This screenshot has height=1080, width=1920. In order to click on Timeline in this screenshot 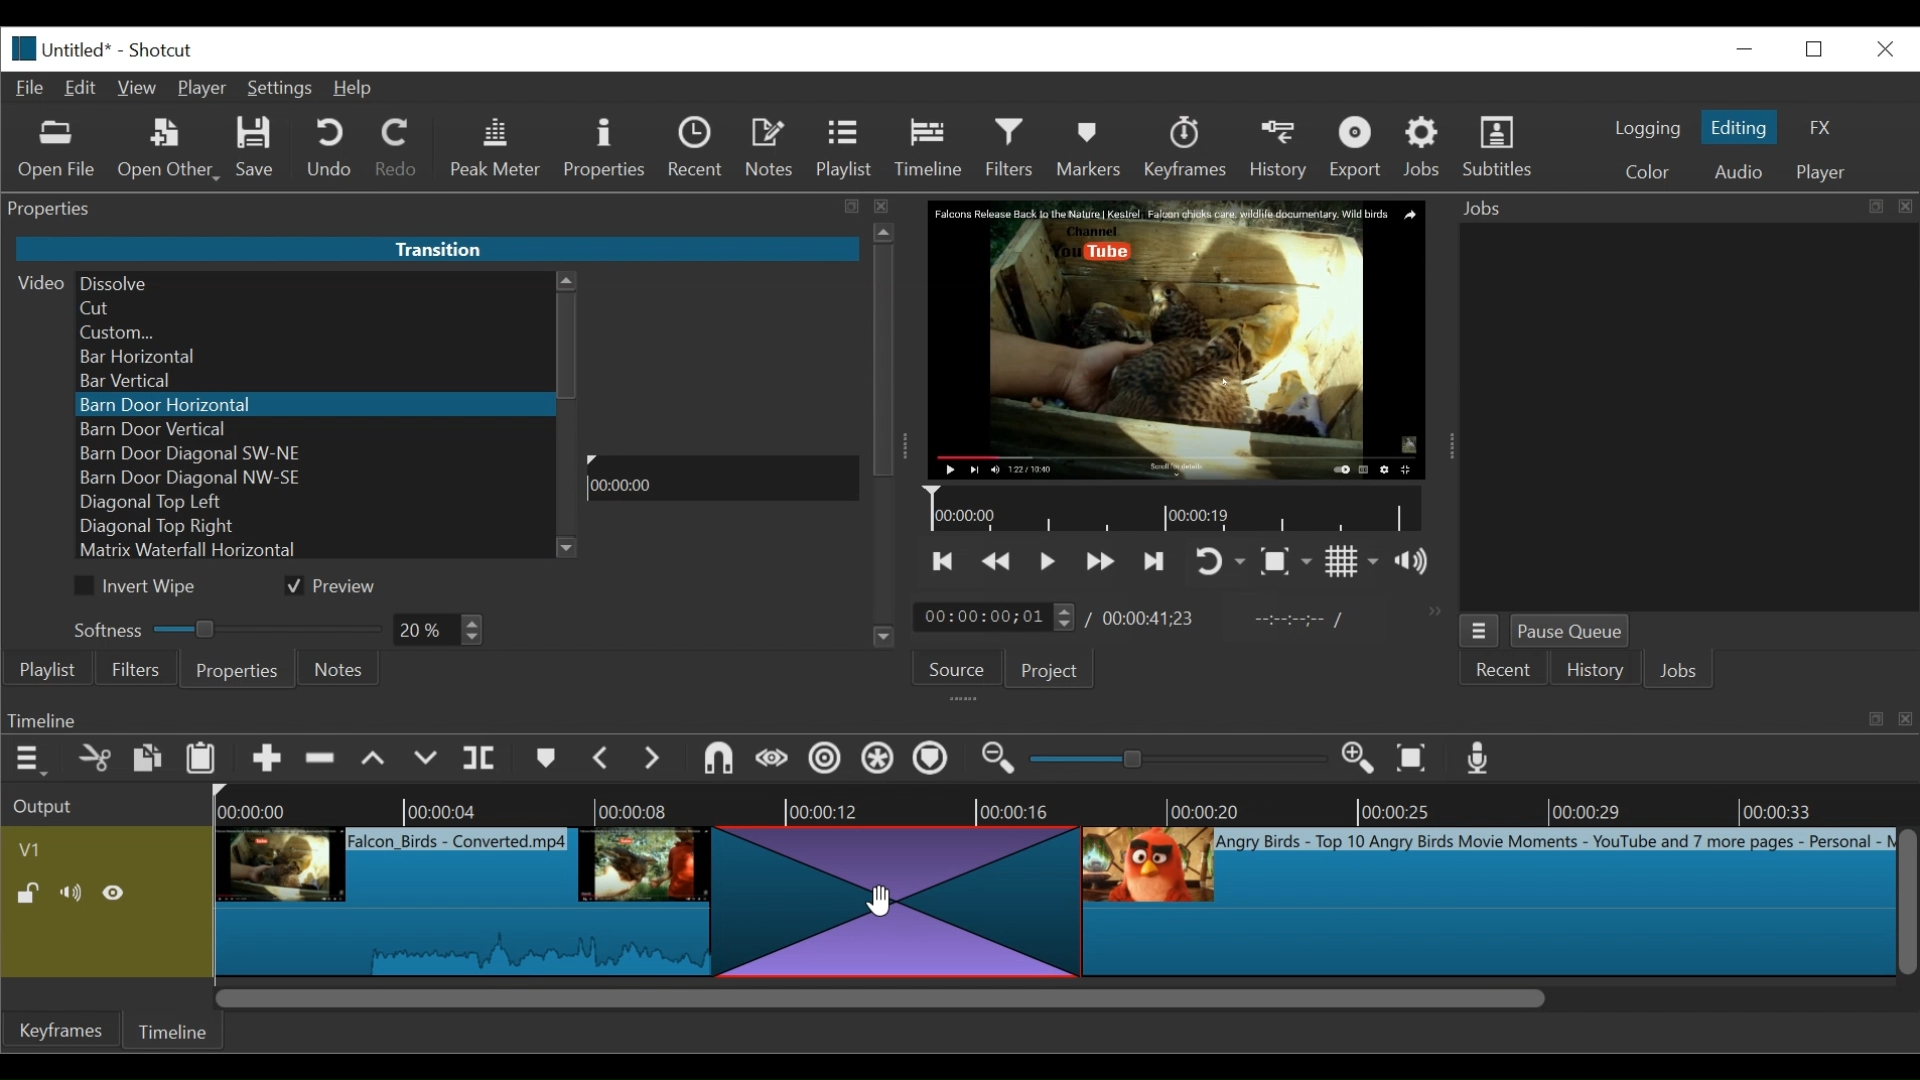, I will do `click(1177, 509)`.